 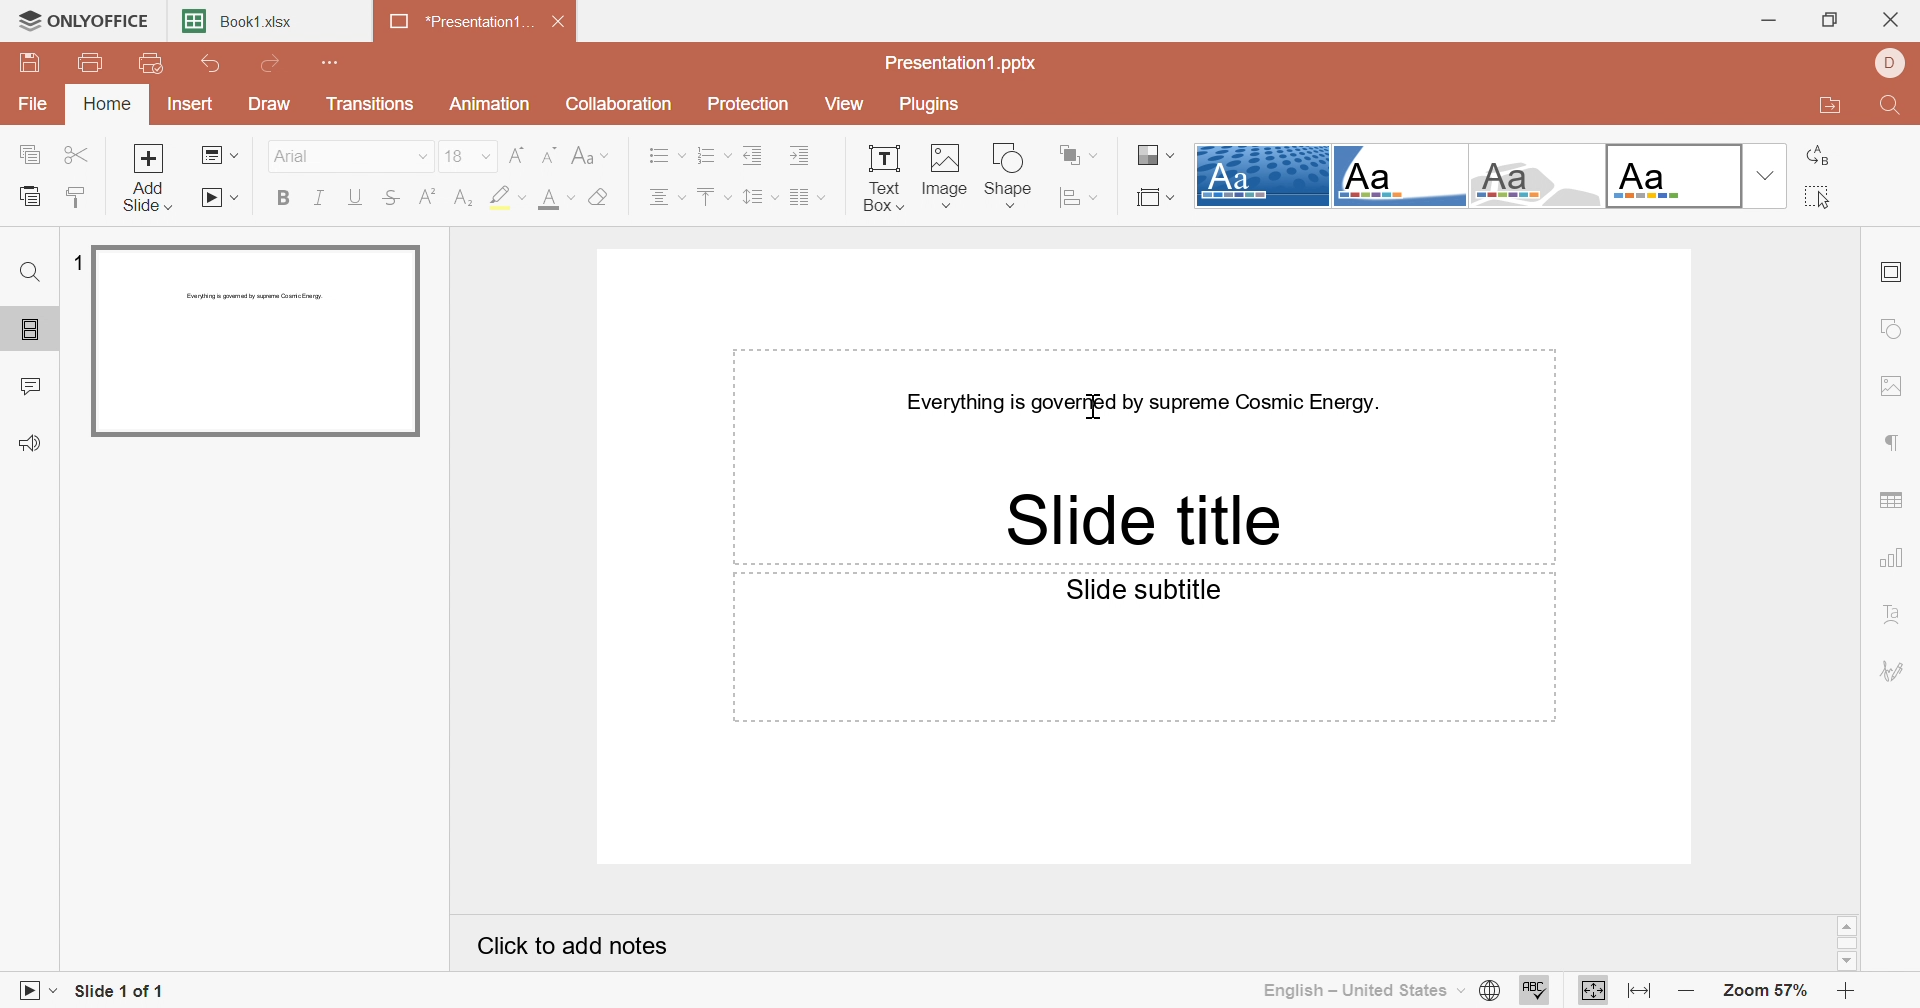 I want to click on superscript, so click(x=426, y=196).